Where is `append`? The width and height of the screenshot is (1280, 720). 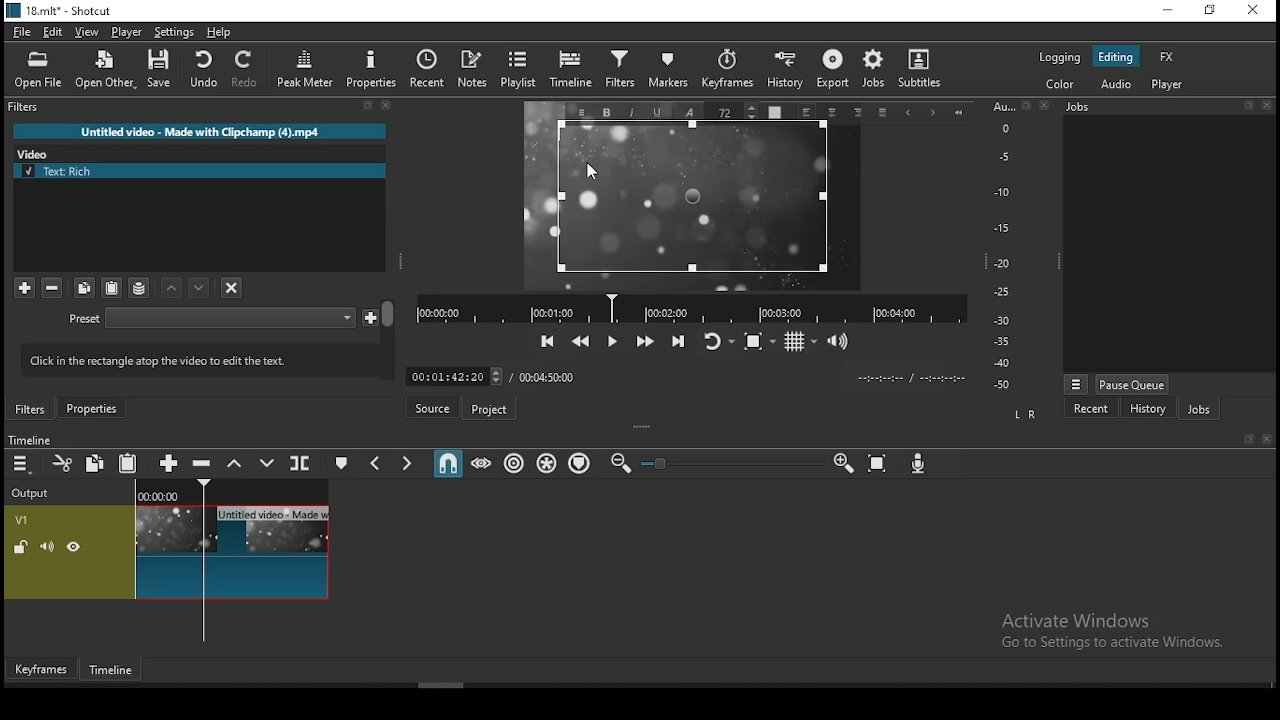 append is located at coordinates (171, 462).